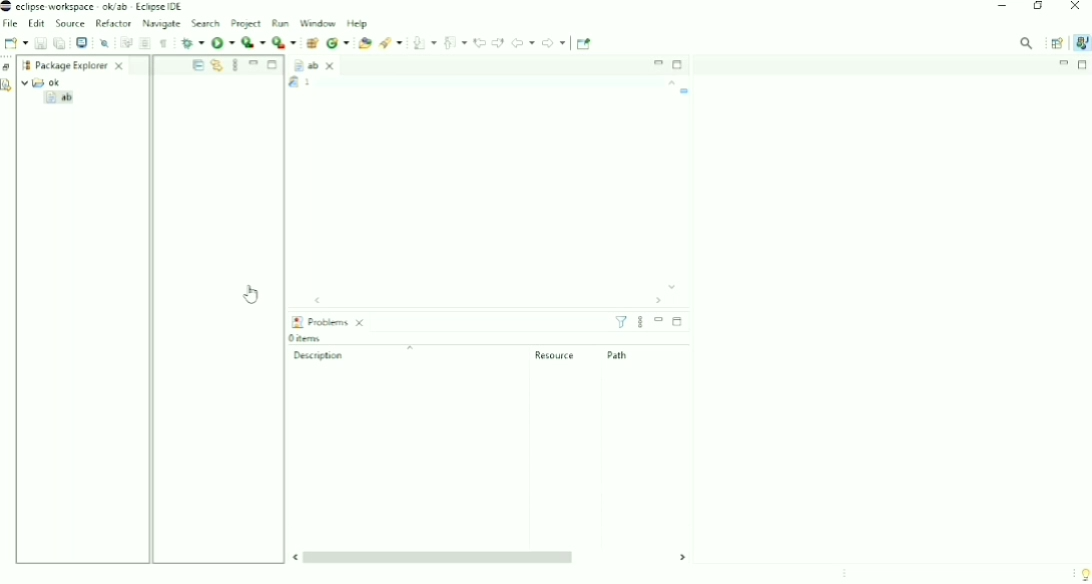 The image size is (1092, 584). What do you see at coordinates (315, 66) in the screenshot?
I see `ab` at bounding box center [315, 66].